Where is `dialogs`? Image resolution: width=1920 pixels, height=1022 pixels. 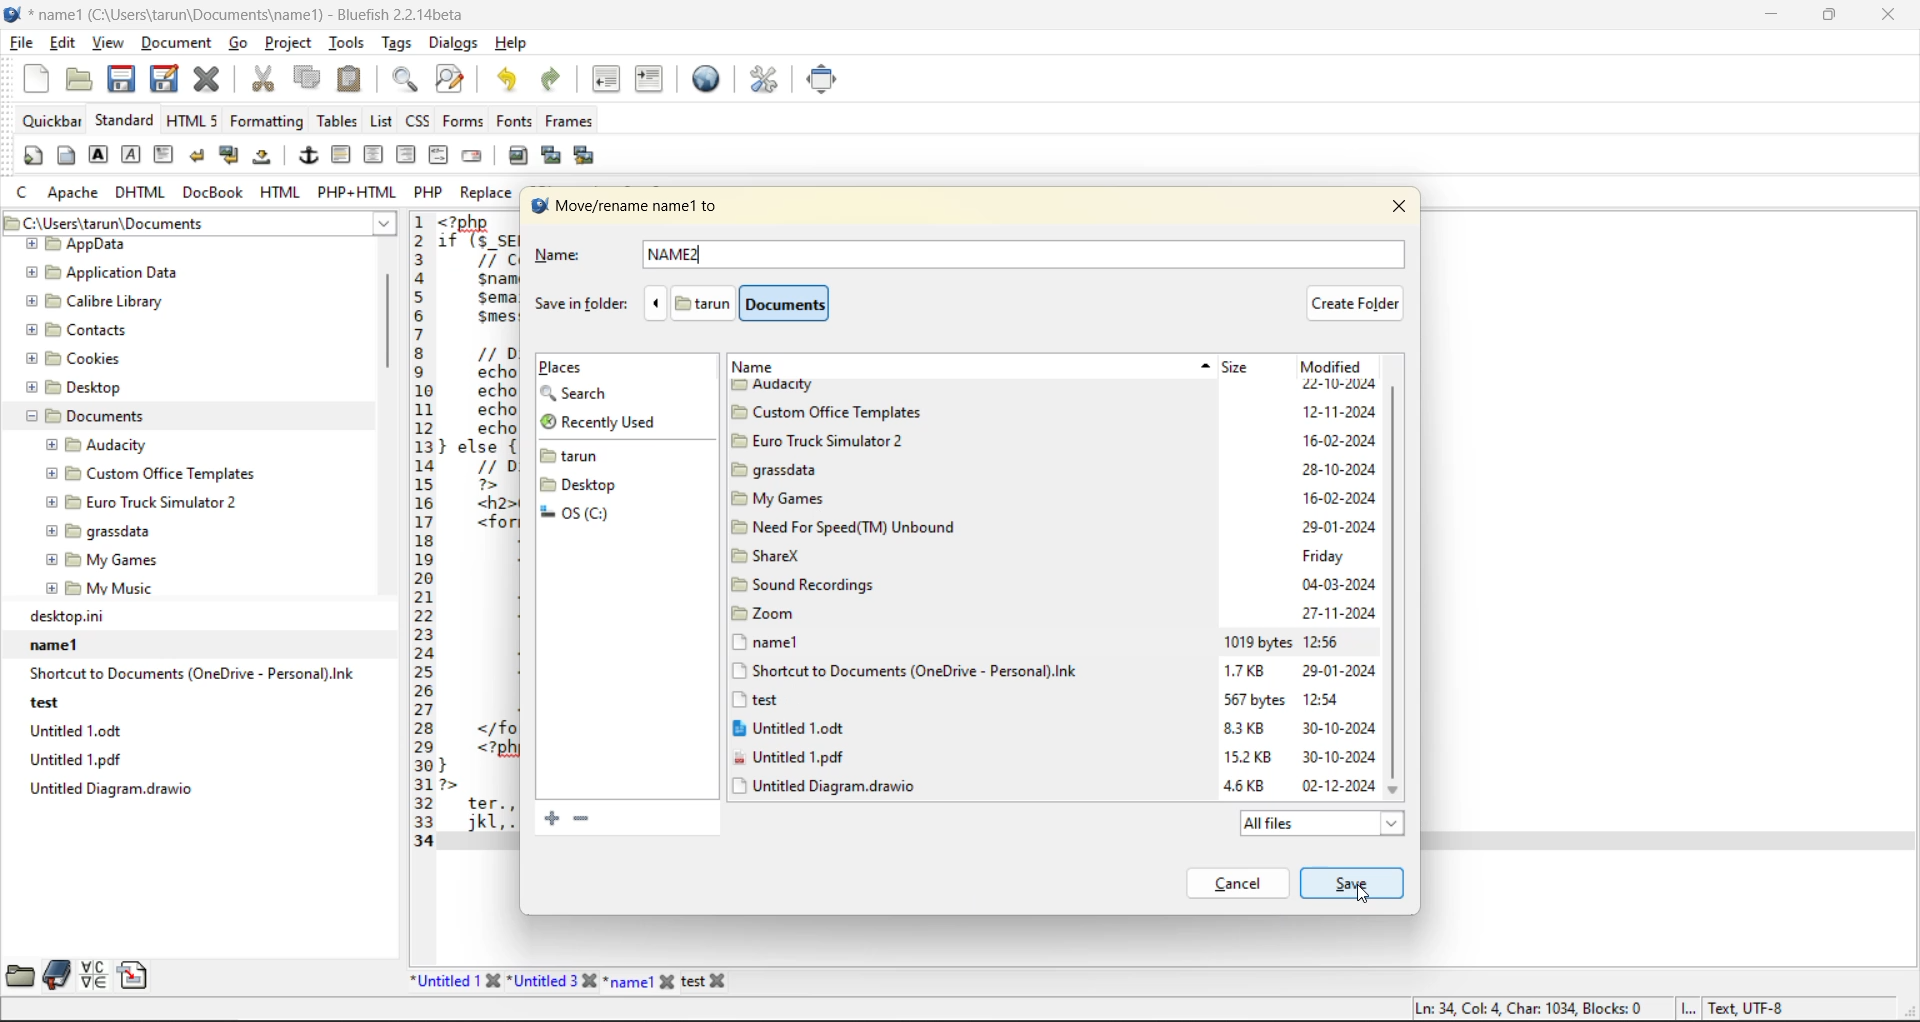 dialogs is located at coordinates (453, 44).